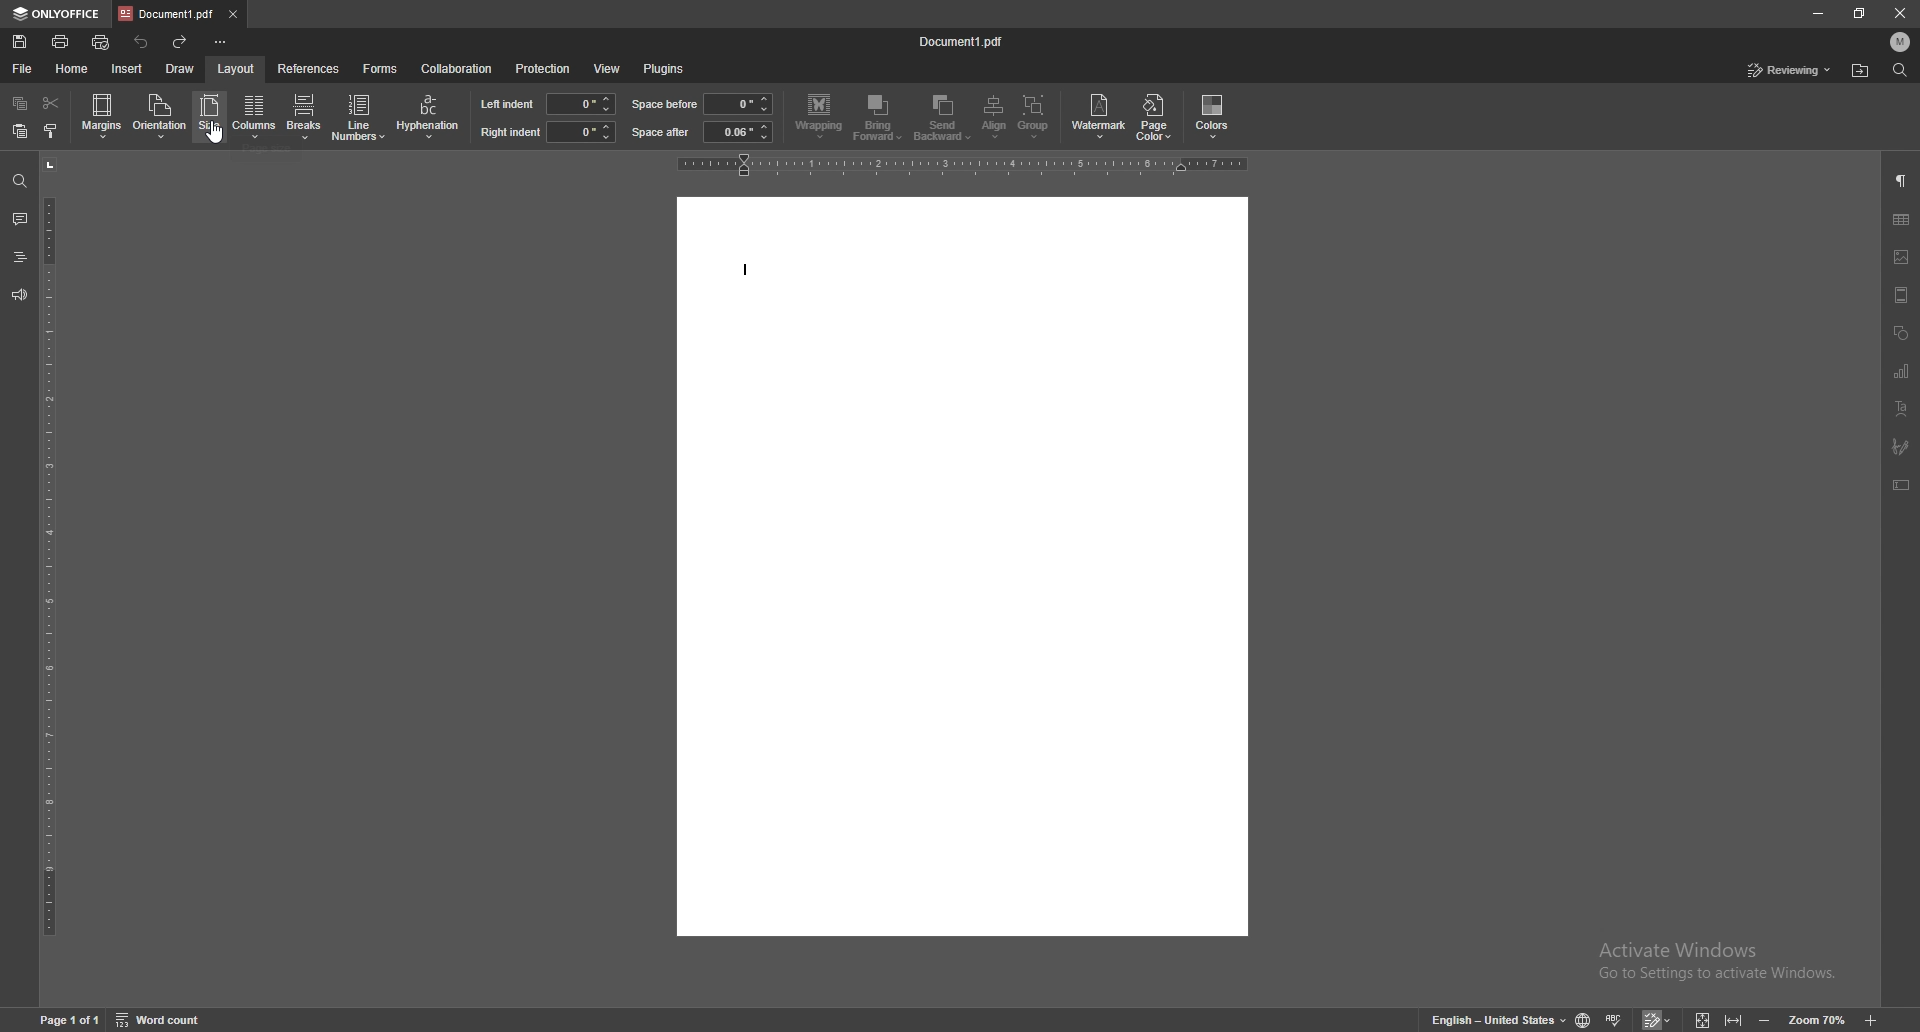  I want to click on find, so click(1901, 70).